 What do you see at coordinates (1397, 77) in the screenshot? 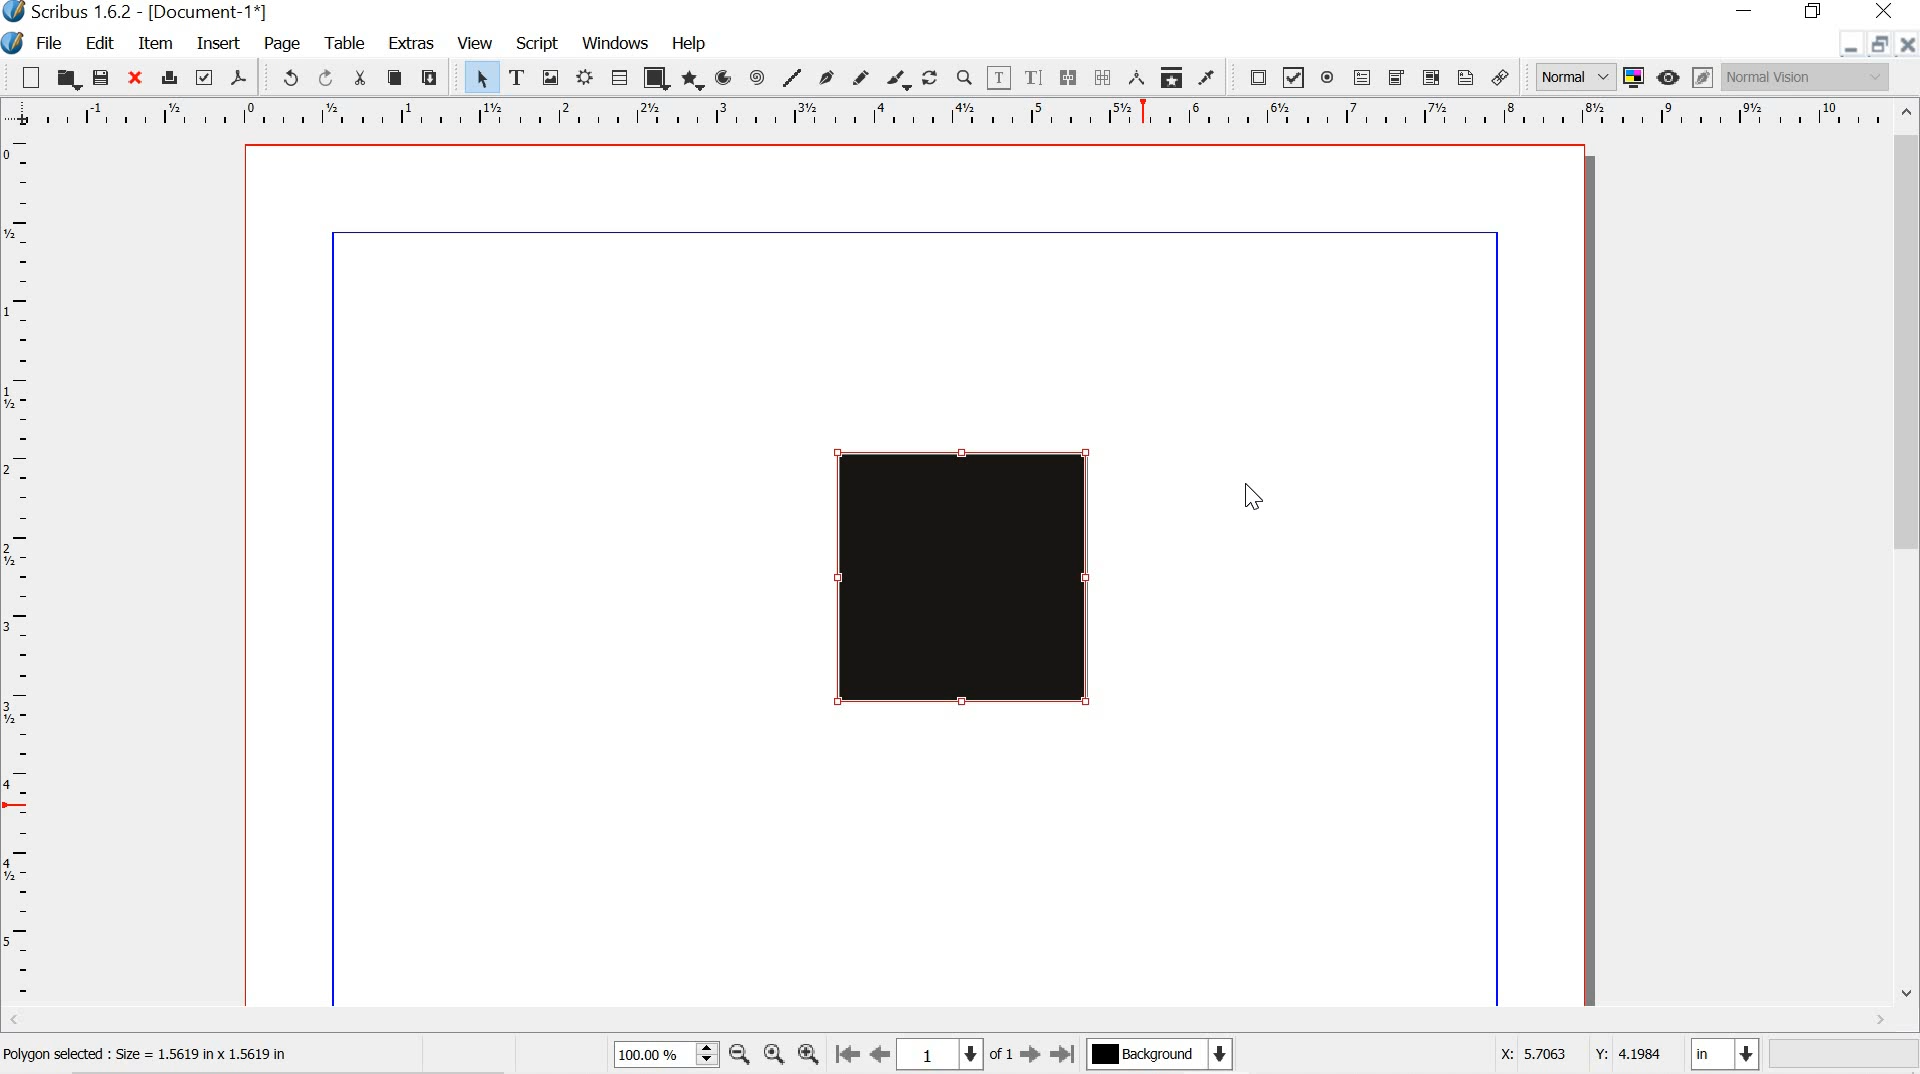
I see `pdf combo box` at bounding box center [1397, 77].